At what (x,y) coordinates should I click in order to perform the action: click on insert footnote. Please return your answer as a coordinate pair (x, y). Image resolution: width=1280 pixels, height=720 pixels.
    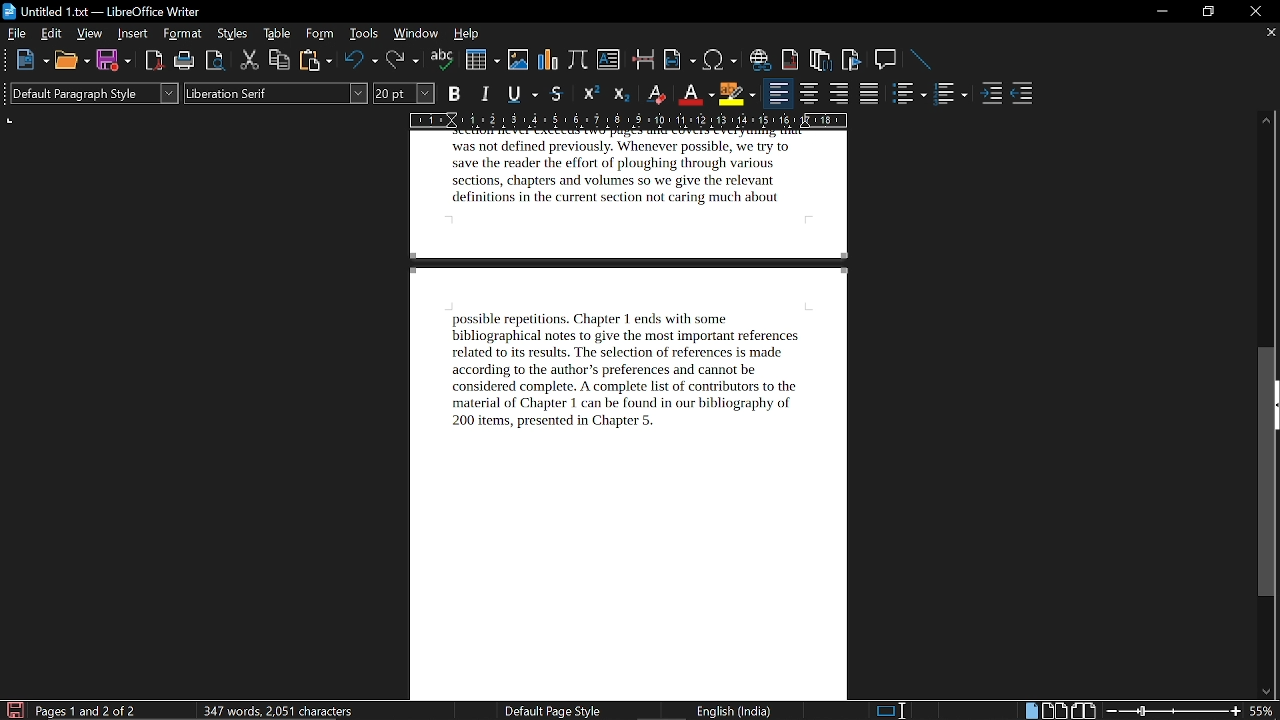
    Looking at the image, I should click on (791, 59).